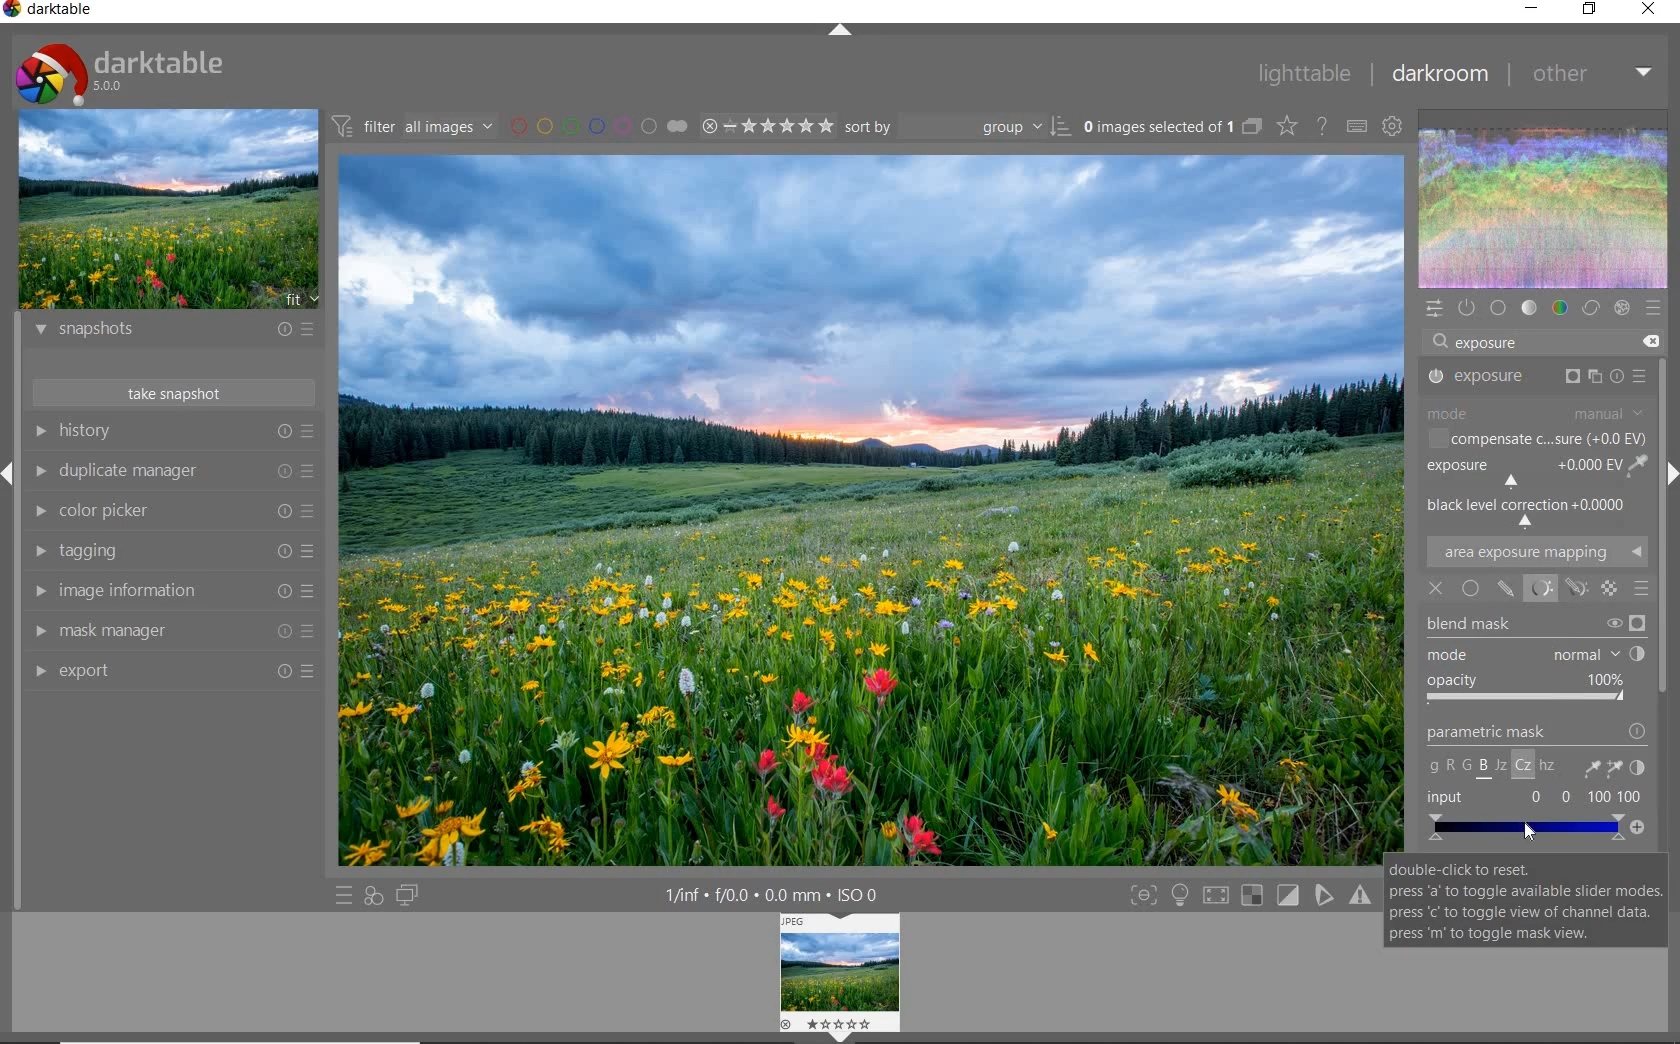 Image resolution: width=1680 pixels, height=1044 pixels. I want to click on scrollbar, so click(1663, 544).